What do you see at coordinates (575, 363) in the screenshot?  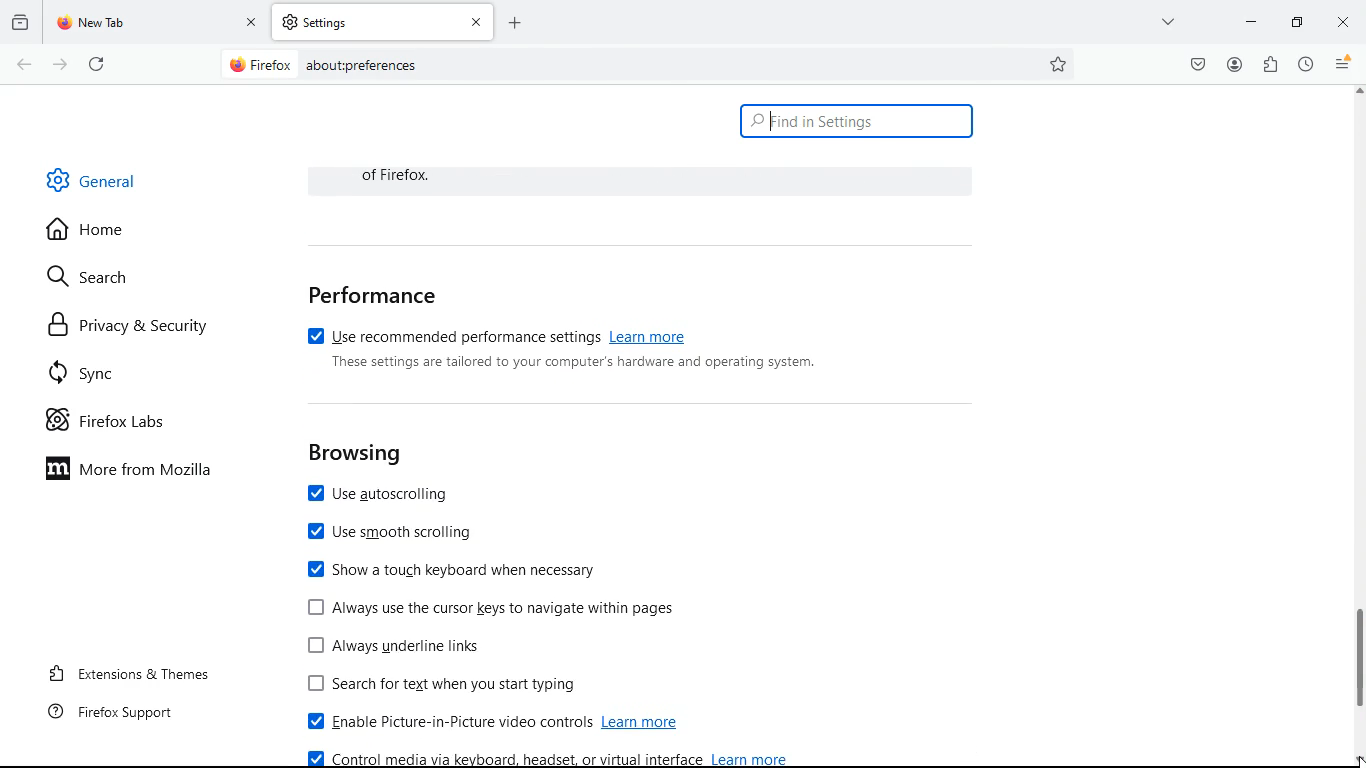 I see `These settings are tailored to your computer's hardware and operating system.` at bounding box center [575, 363].